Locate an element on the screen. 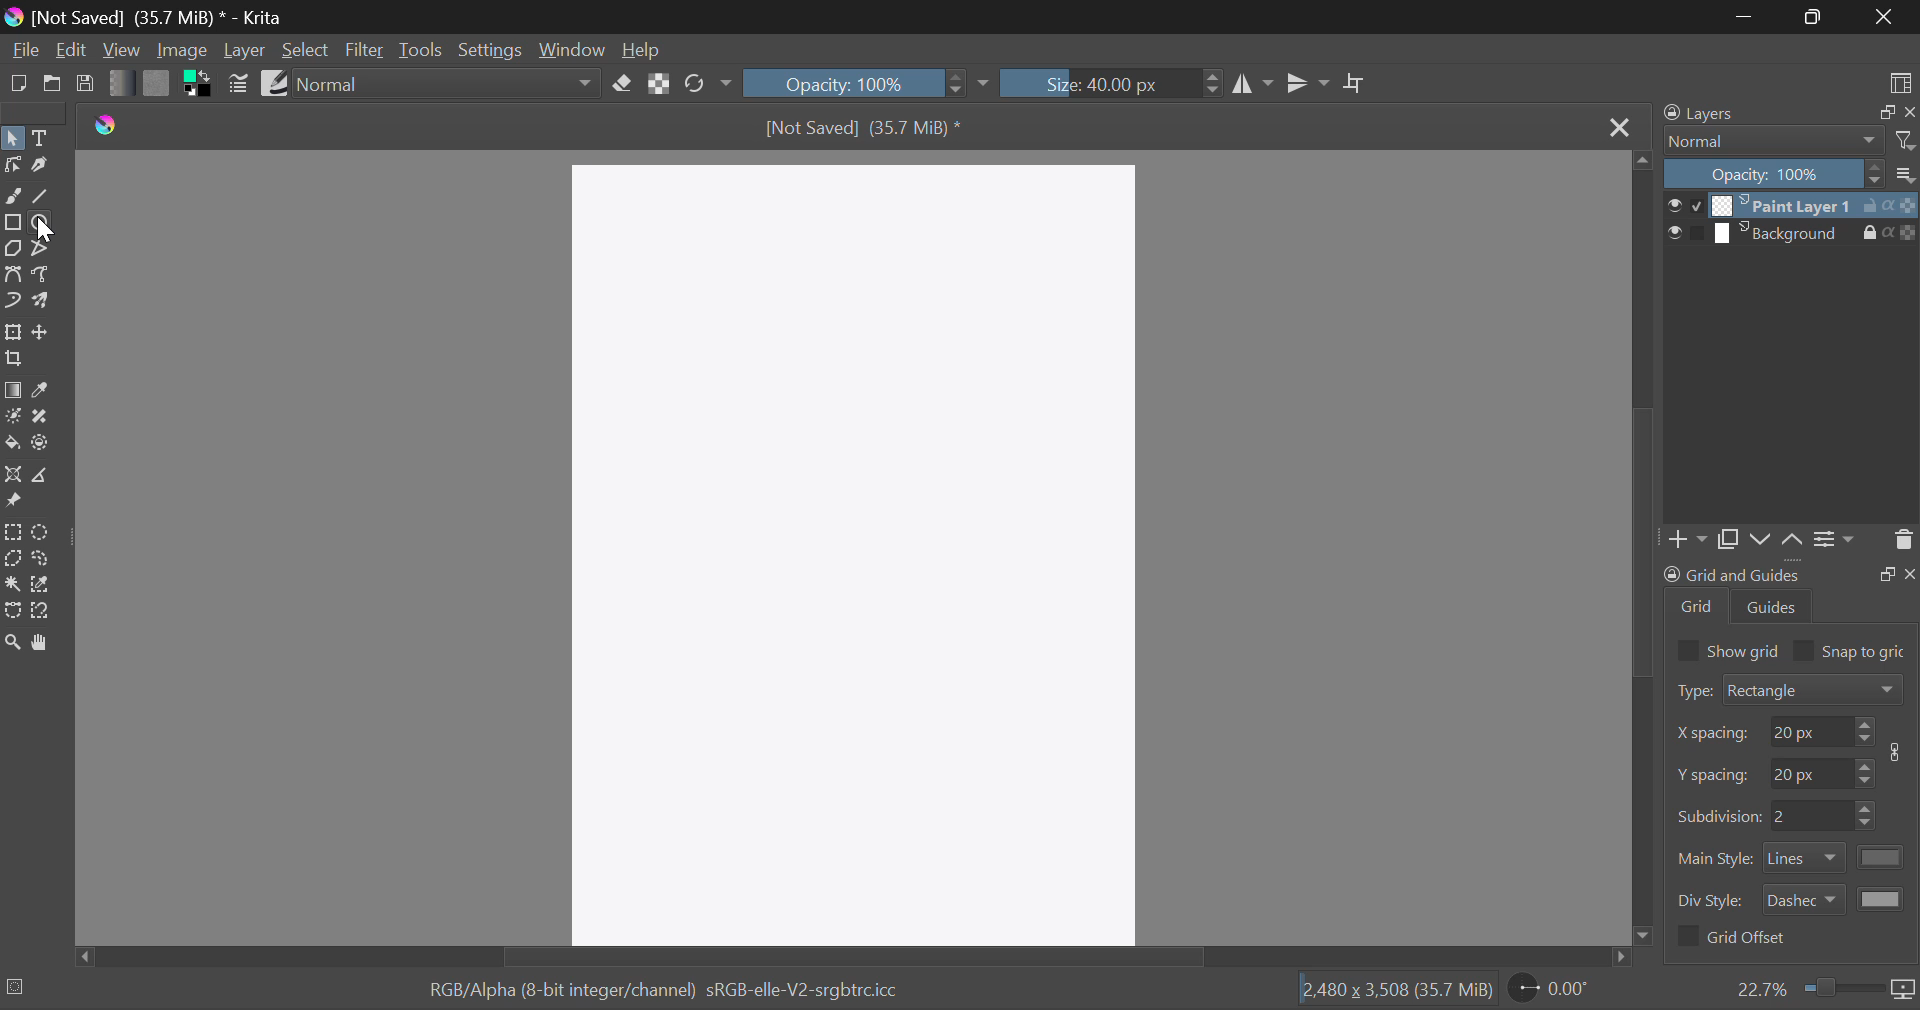 This screenshot has height=1010, width=1920. move up is located at coordinates (1638, 165).